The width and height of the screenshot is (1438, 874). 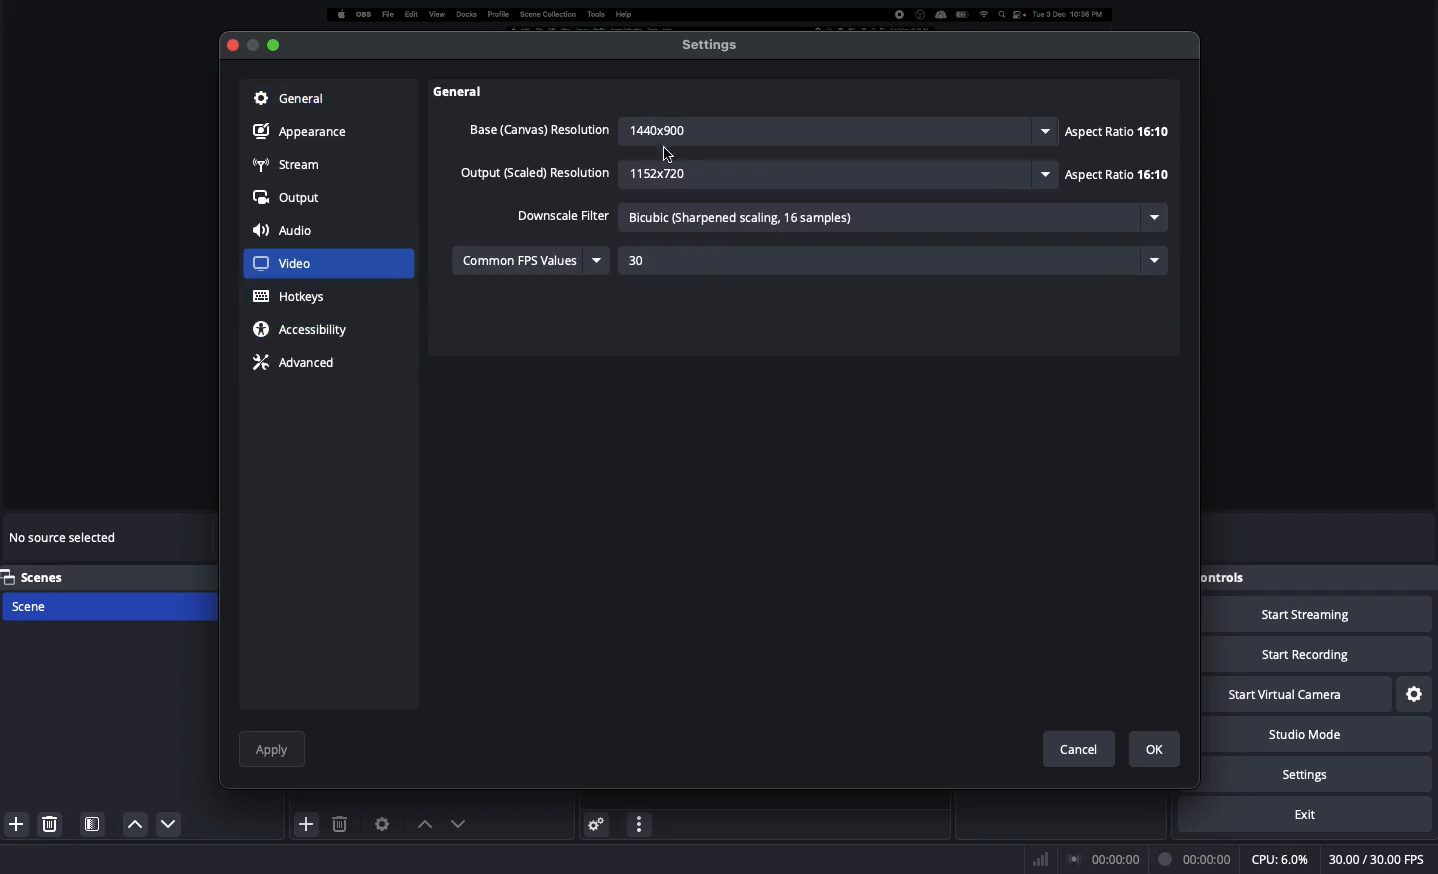 I want to click on Exit, so click(x=1318, y=814).